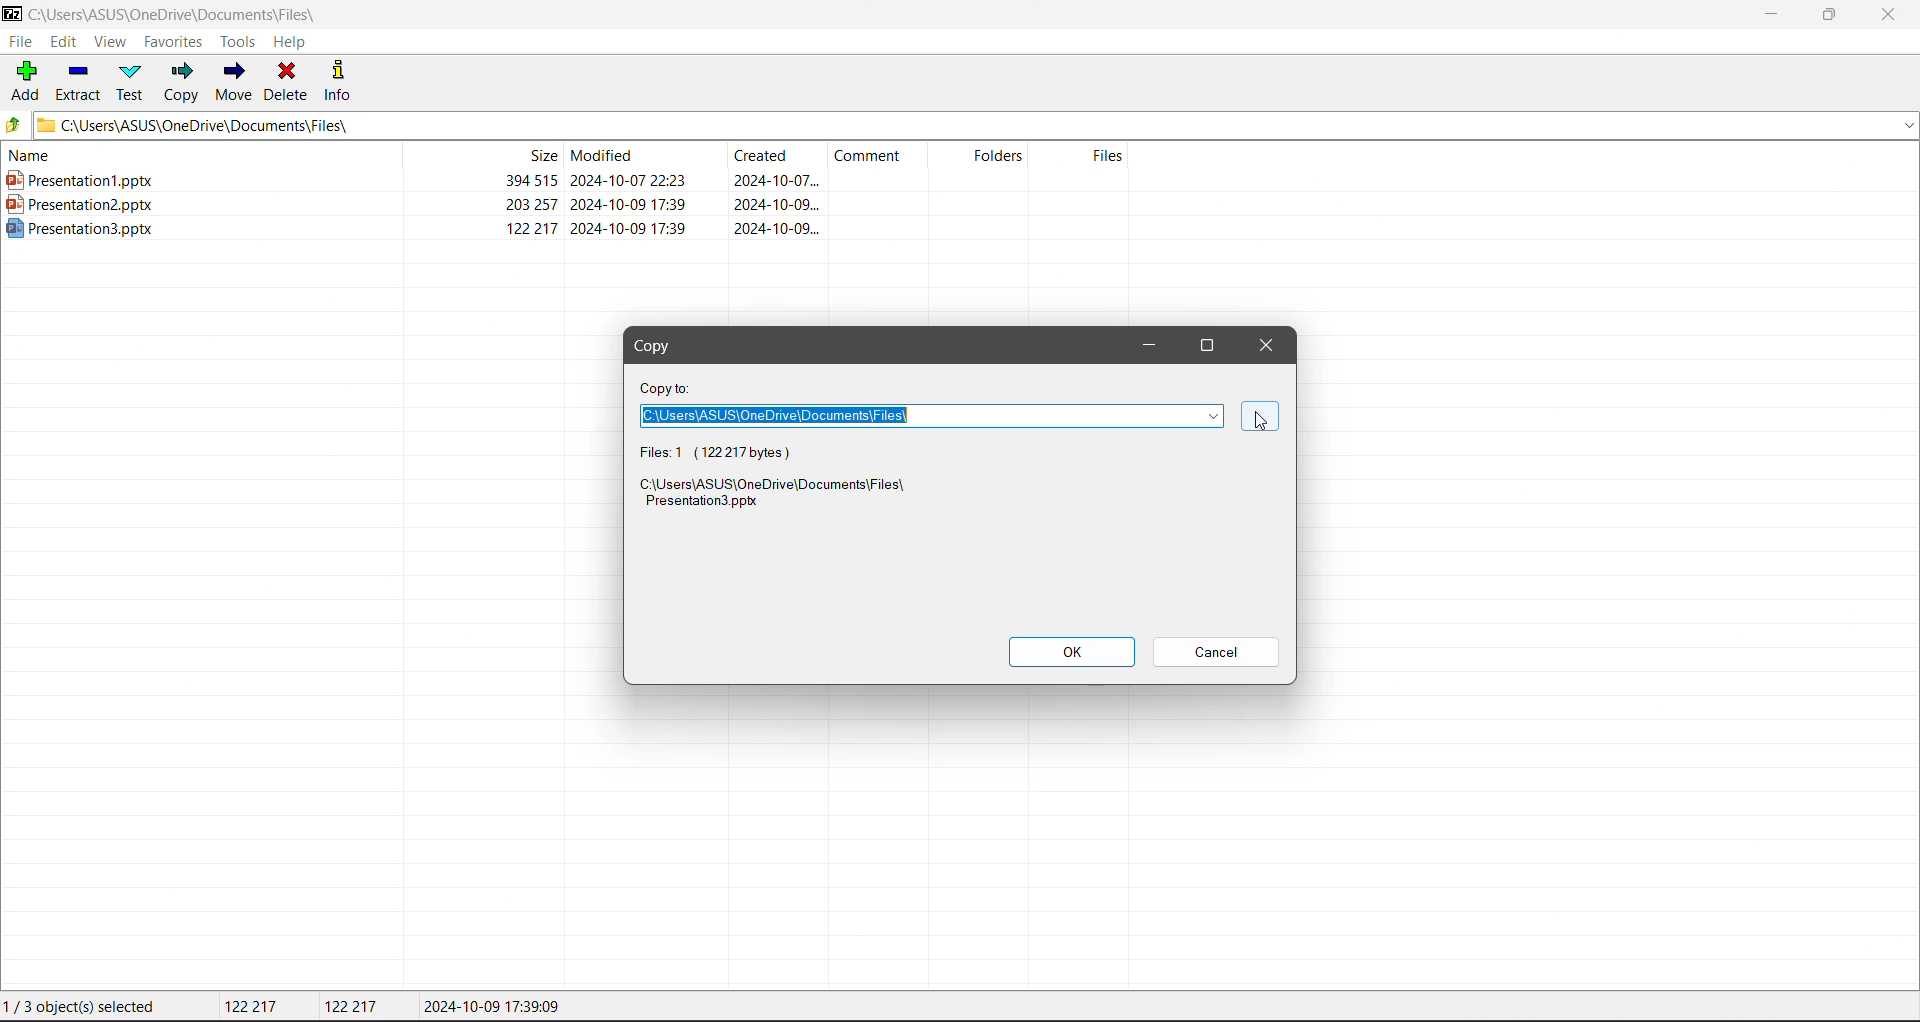  Describe the element at coordinates (1266, 345) in the screenshot. I see `Close` at that location.